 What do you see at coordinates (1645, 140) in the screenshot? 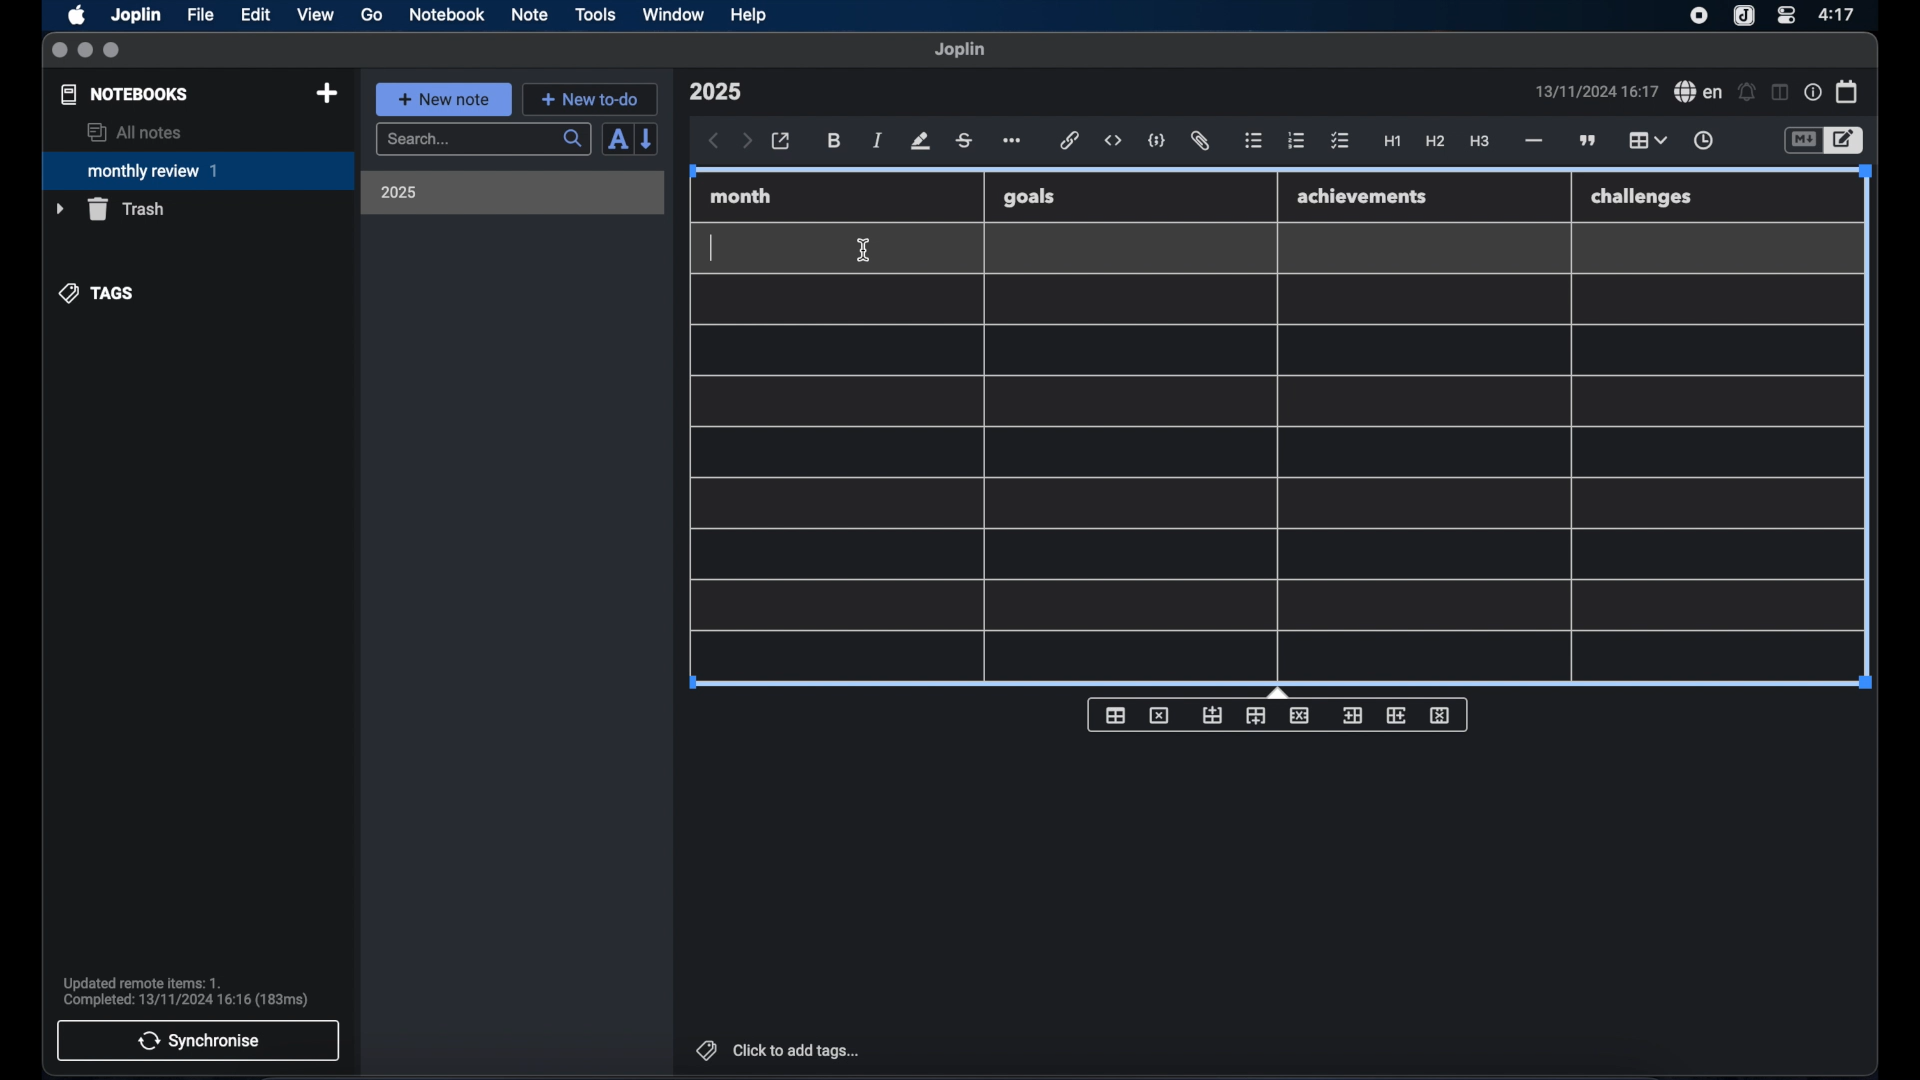
I see `table highlighted` at bounding box center [1645, 140].